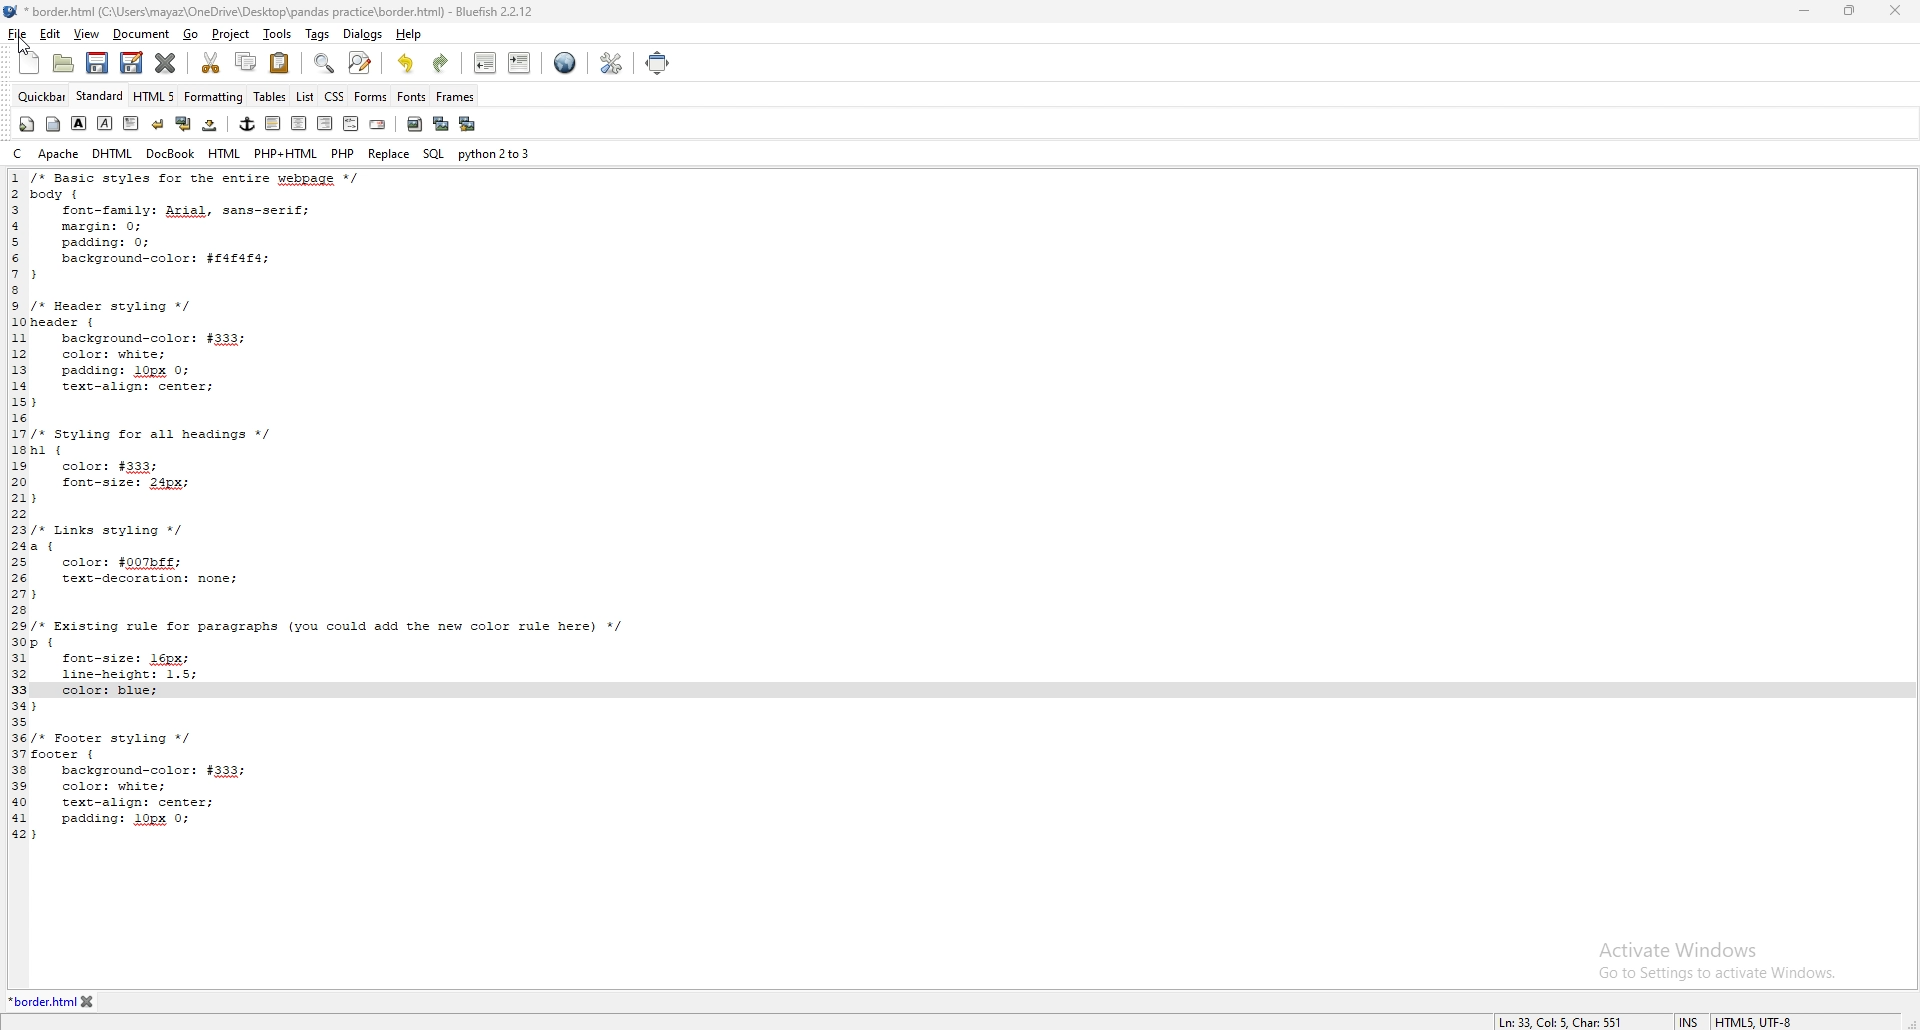 This screenshot has width=1920, height=1030. What do you see at coordinates (27, 124) in the screenshot?
I see `quickstart` at bounding box center [27, 124].